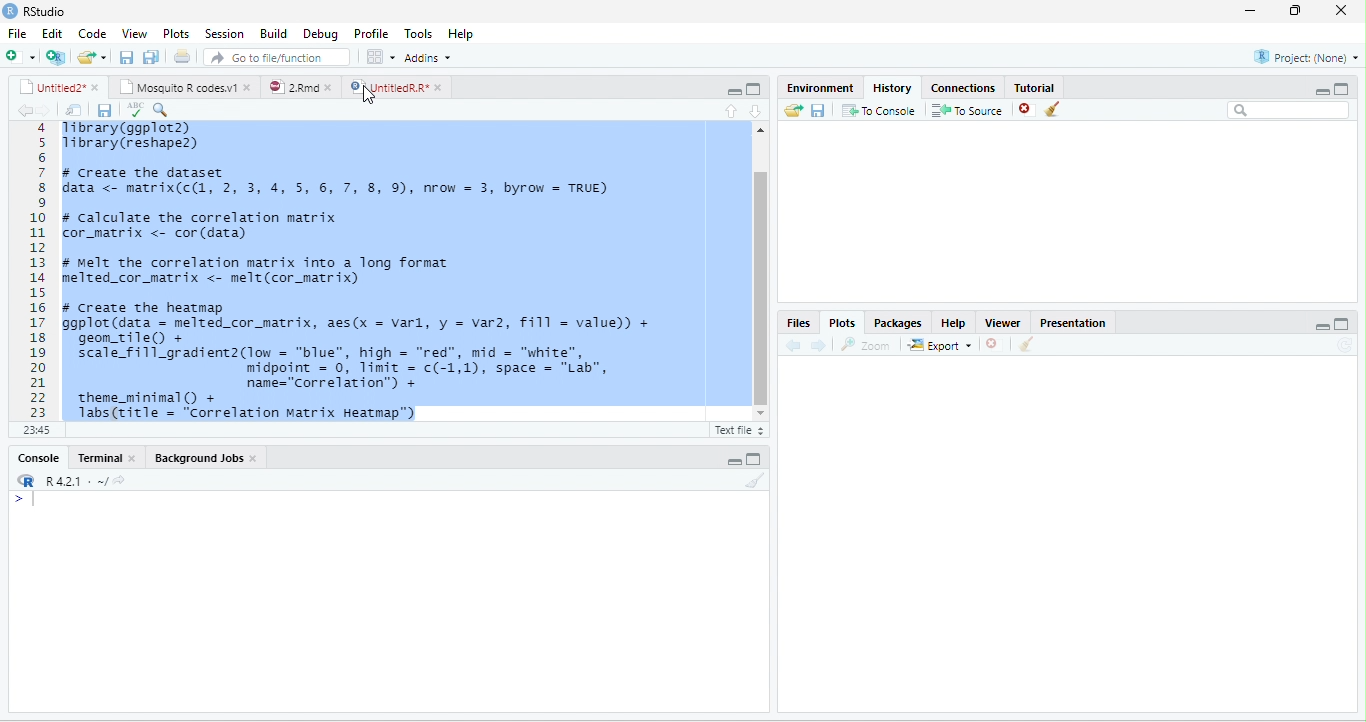 The image size is (1366, 722). What do you see at coordinates (755, 459) in the screenshot?
I see `maximize` at bounding box center [755, 459].